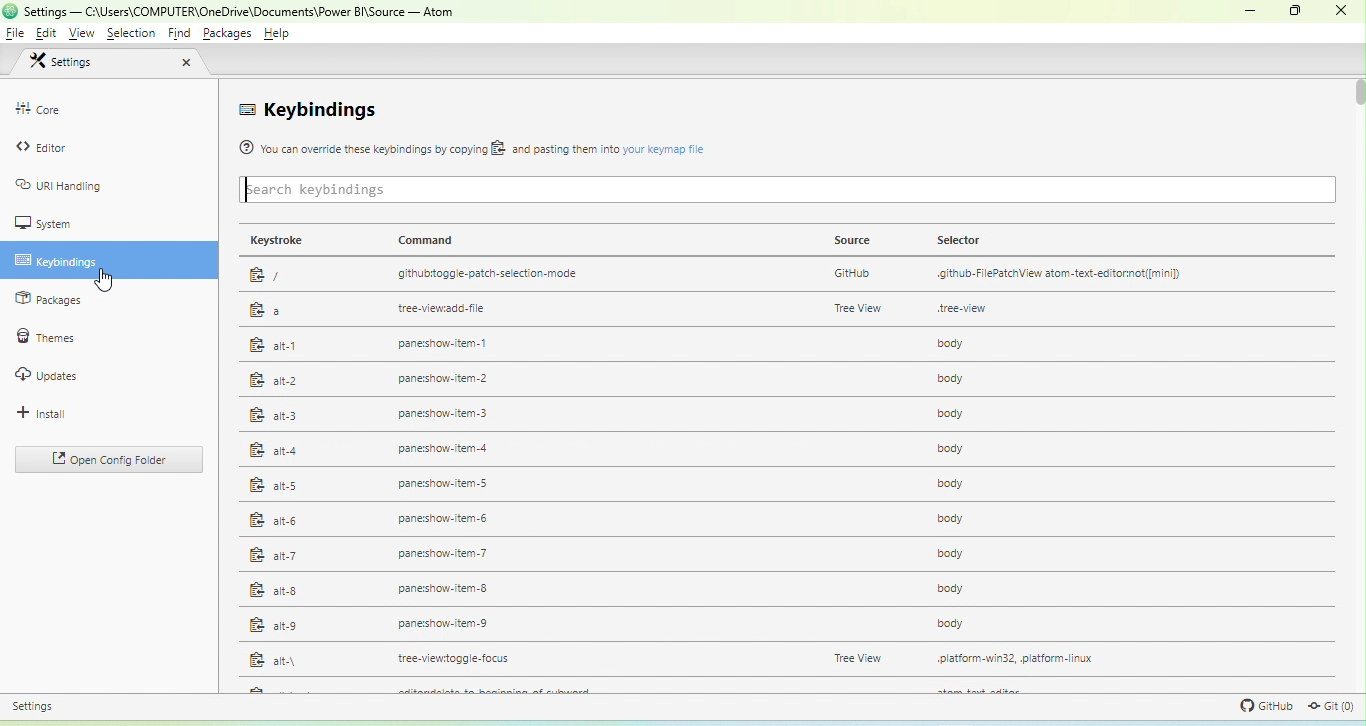 This screenshot has width=1366, height=726. Describe the element at coordinates (82, 33) in the screenshot. I see `view menu` at that location.